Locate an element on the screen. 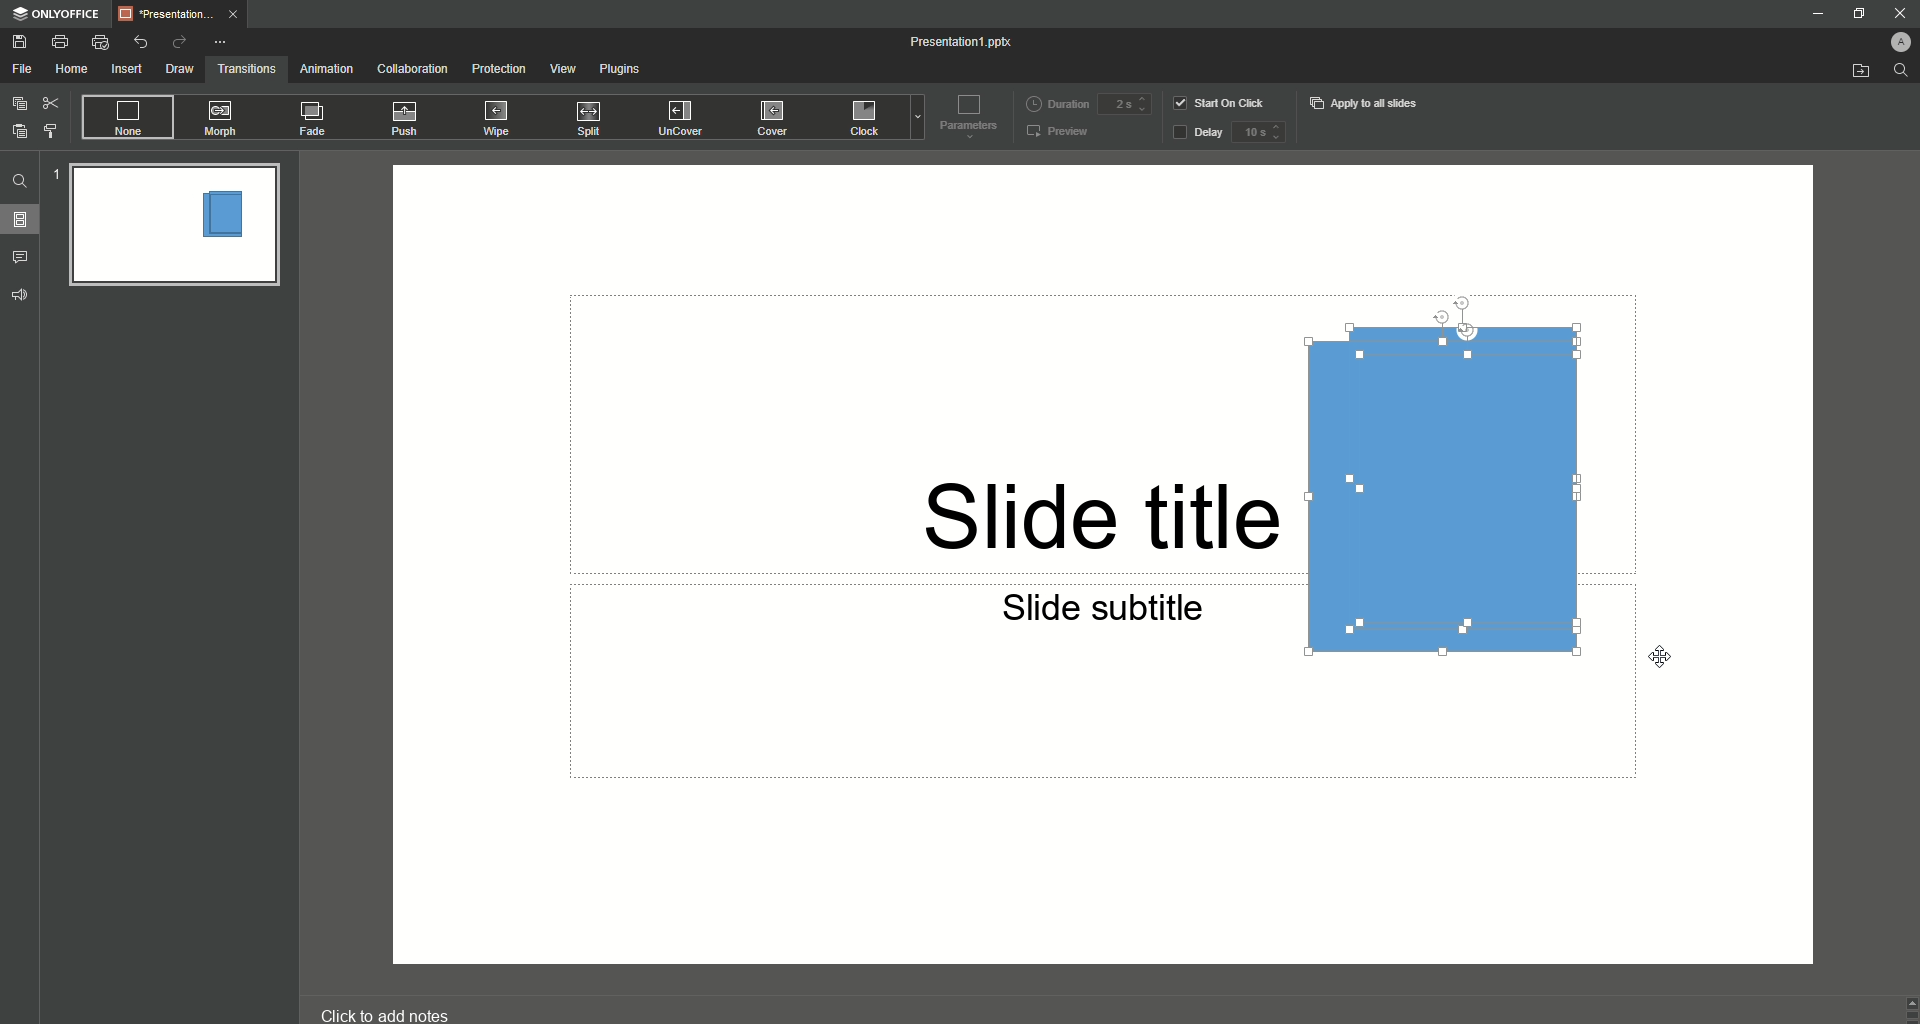 The image size is (1920, 1024). Click is located at coordinates (867, 121).